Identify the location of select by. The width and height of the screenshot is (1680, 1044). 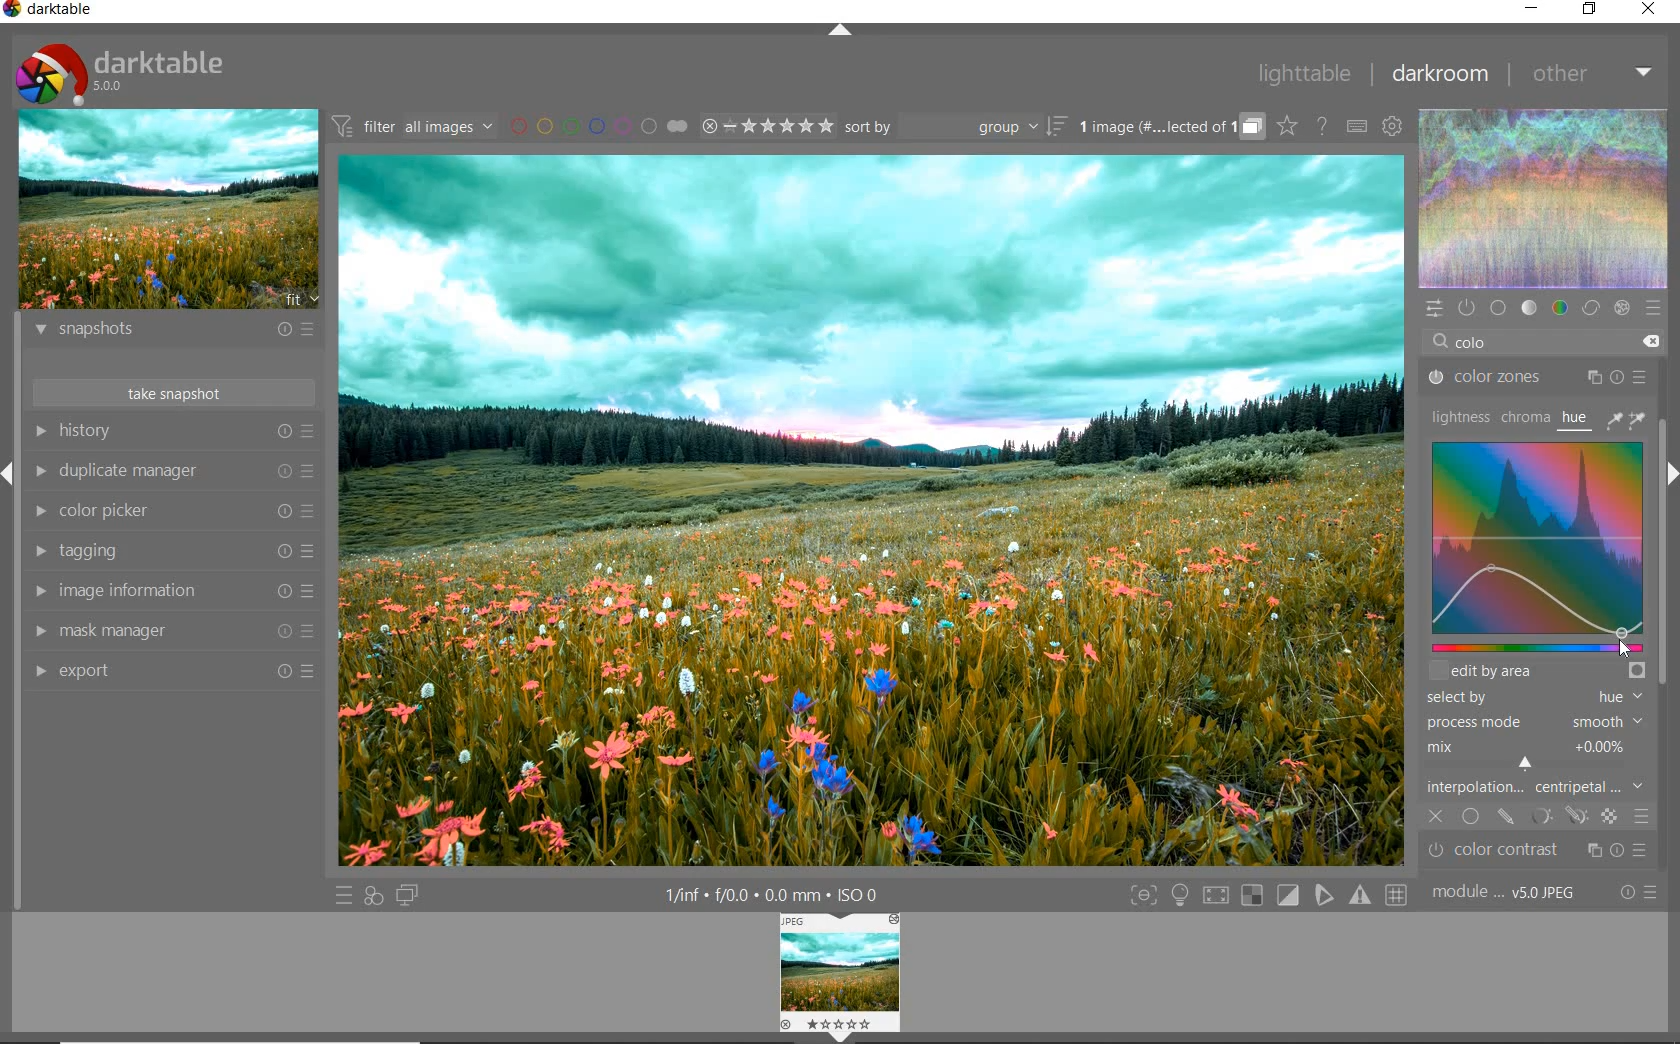
(1533, 698).